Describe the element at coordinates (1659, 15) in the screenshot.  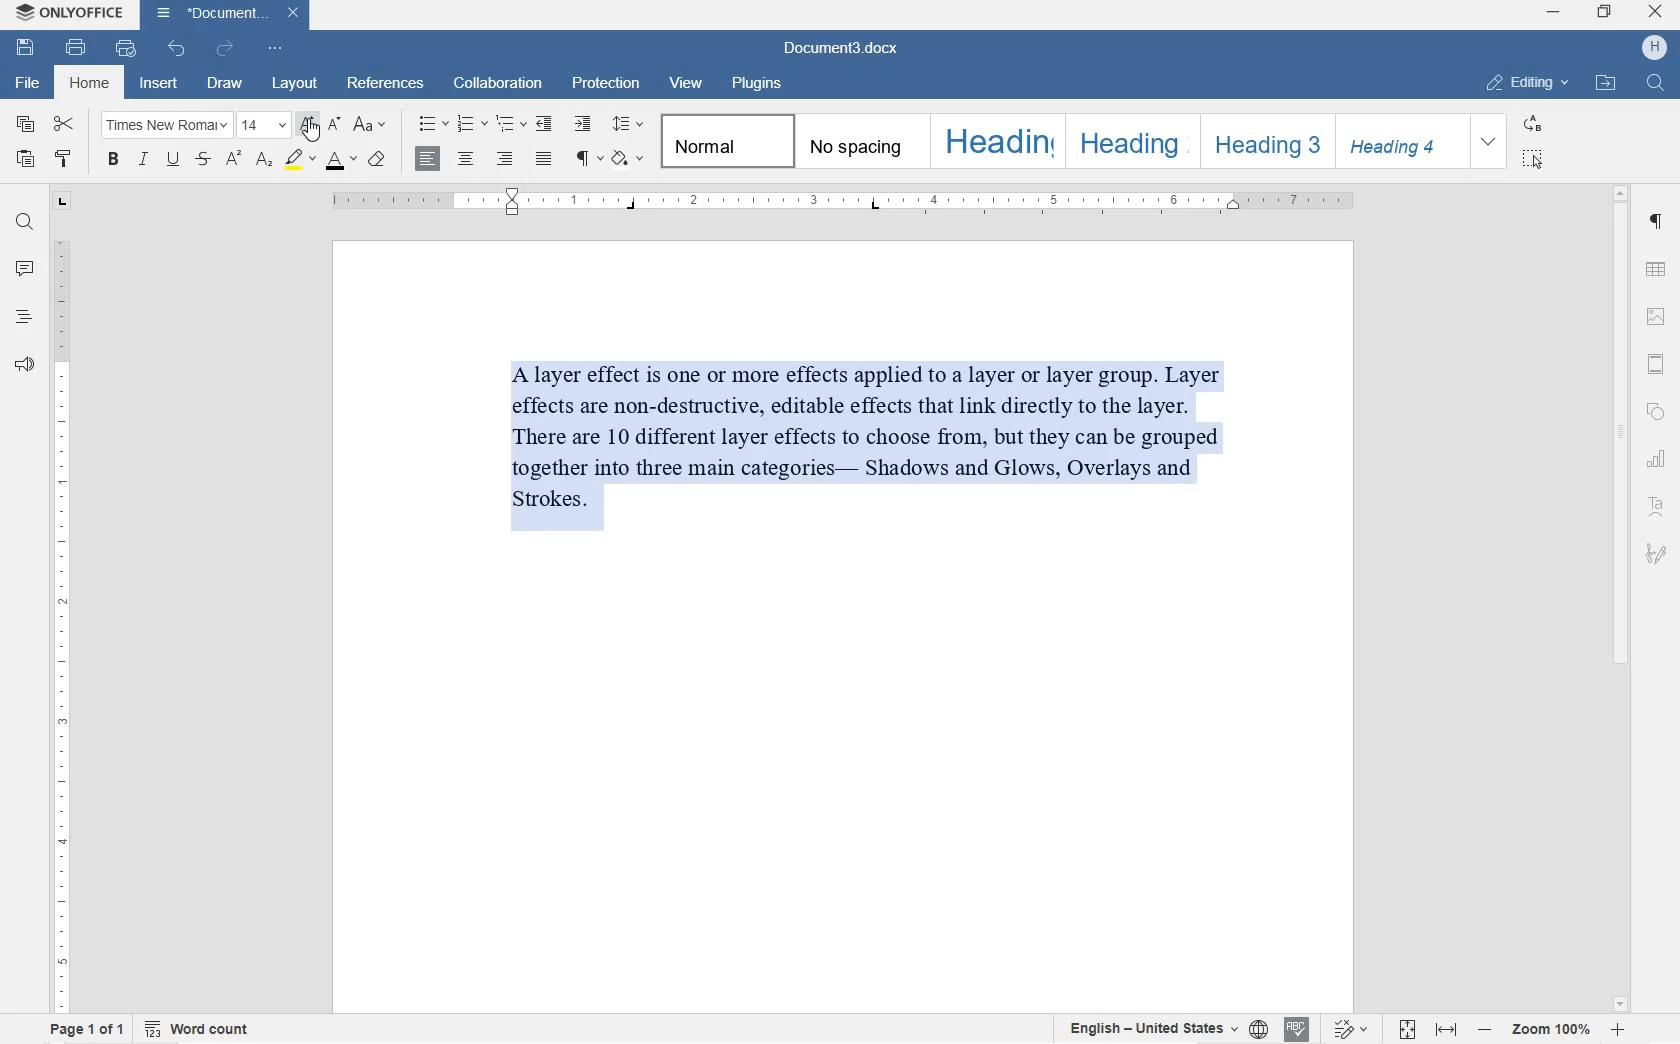
I see `CLOSE` at that location.